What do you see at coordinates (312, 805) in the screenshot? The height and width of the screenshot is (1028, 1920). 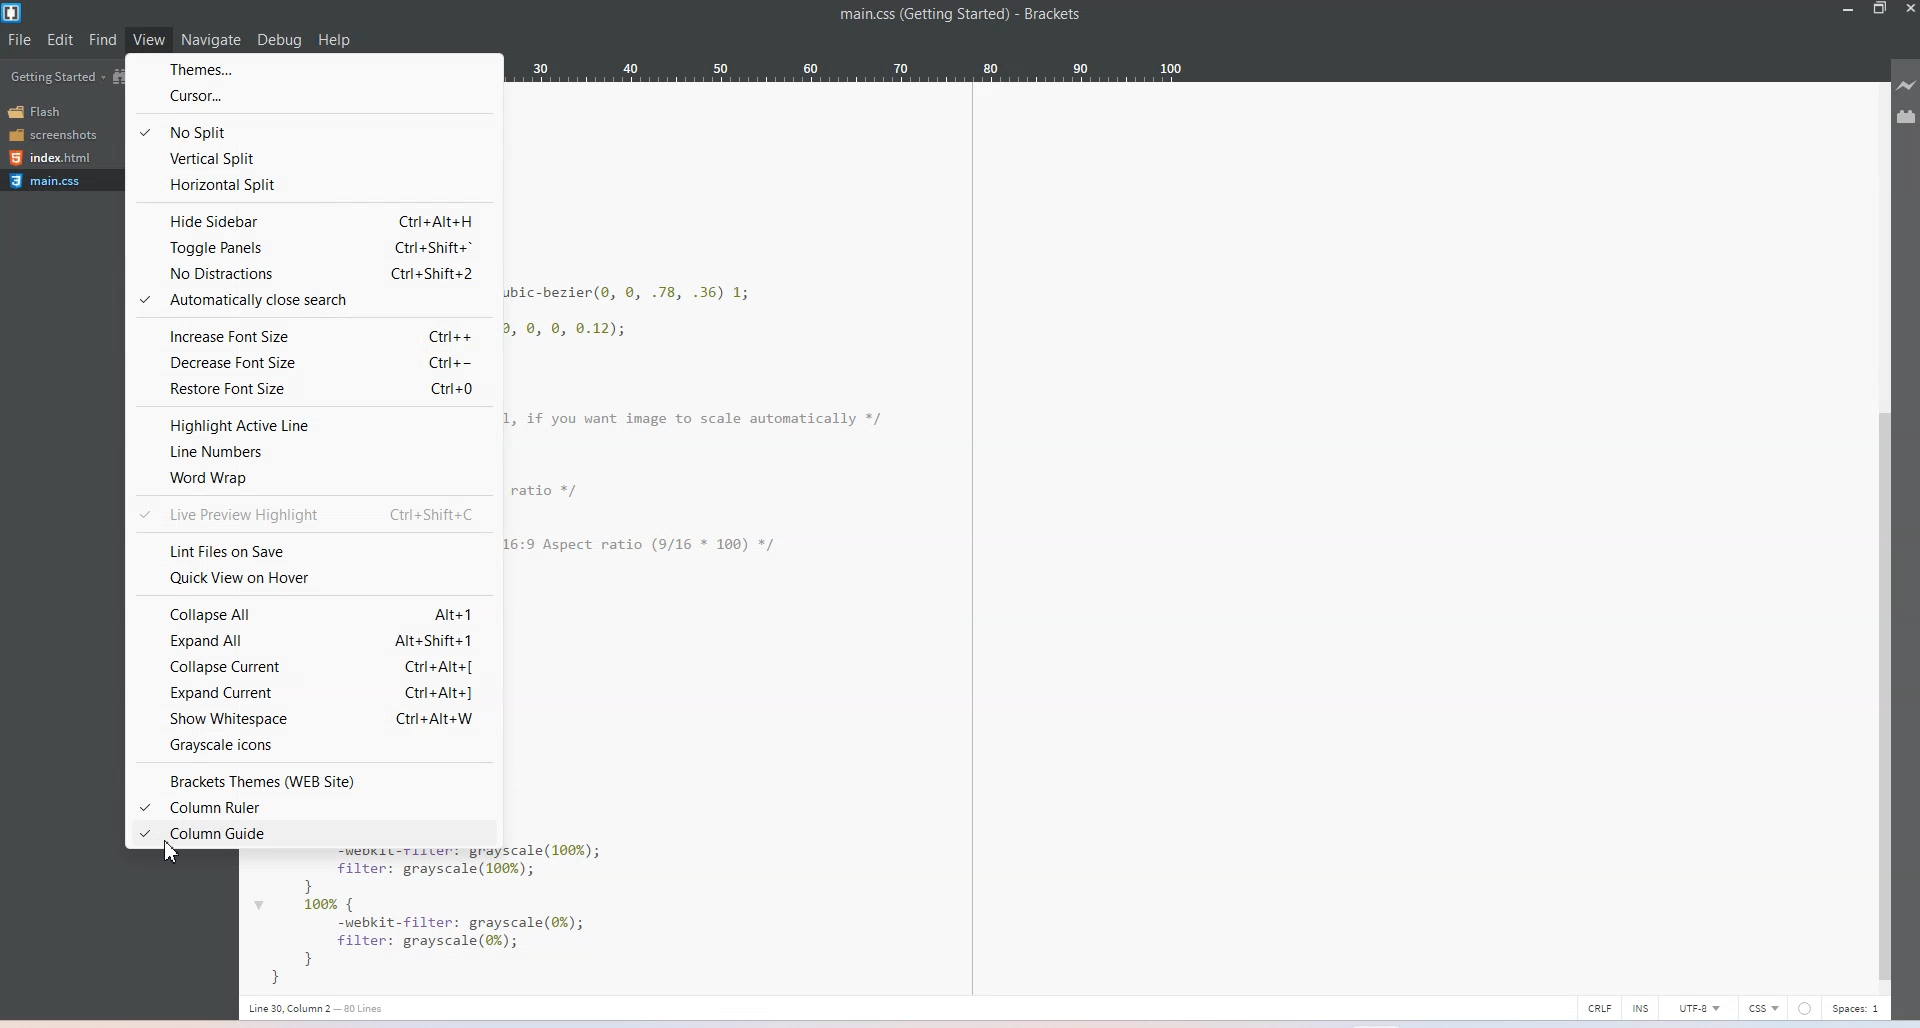 I see `Column ruler` at bounding box center [312, 805].